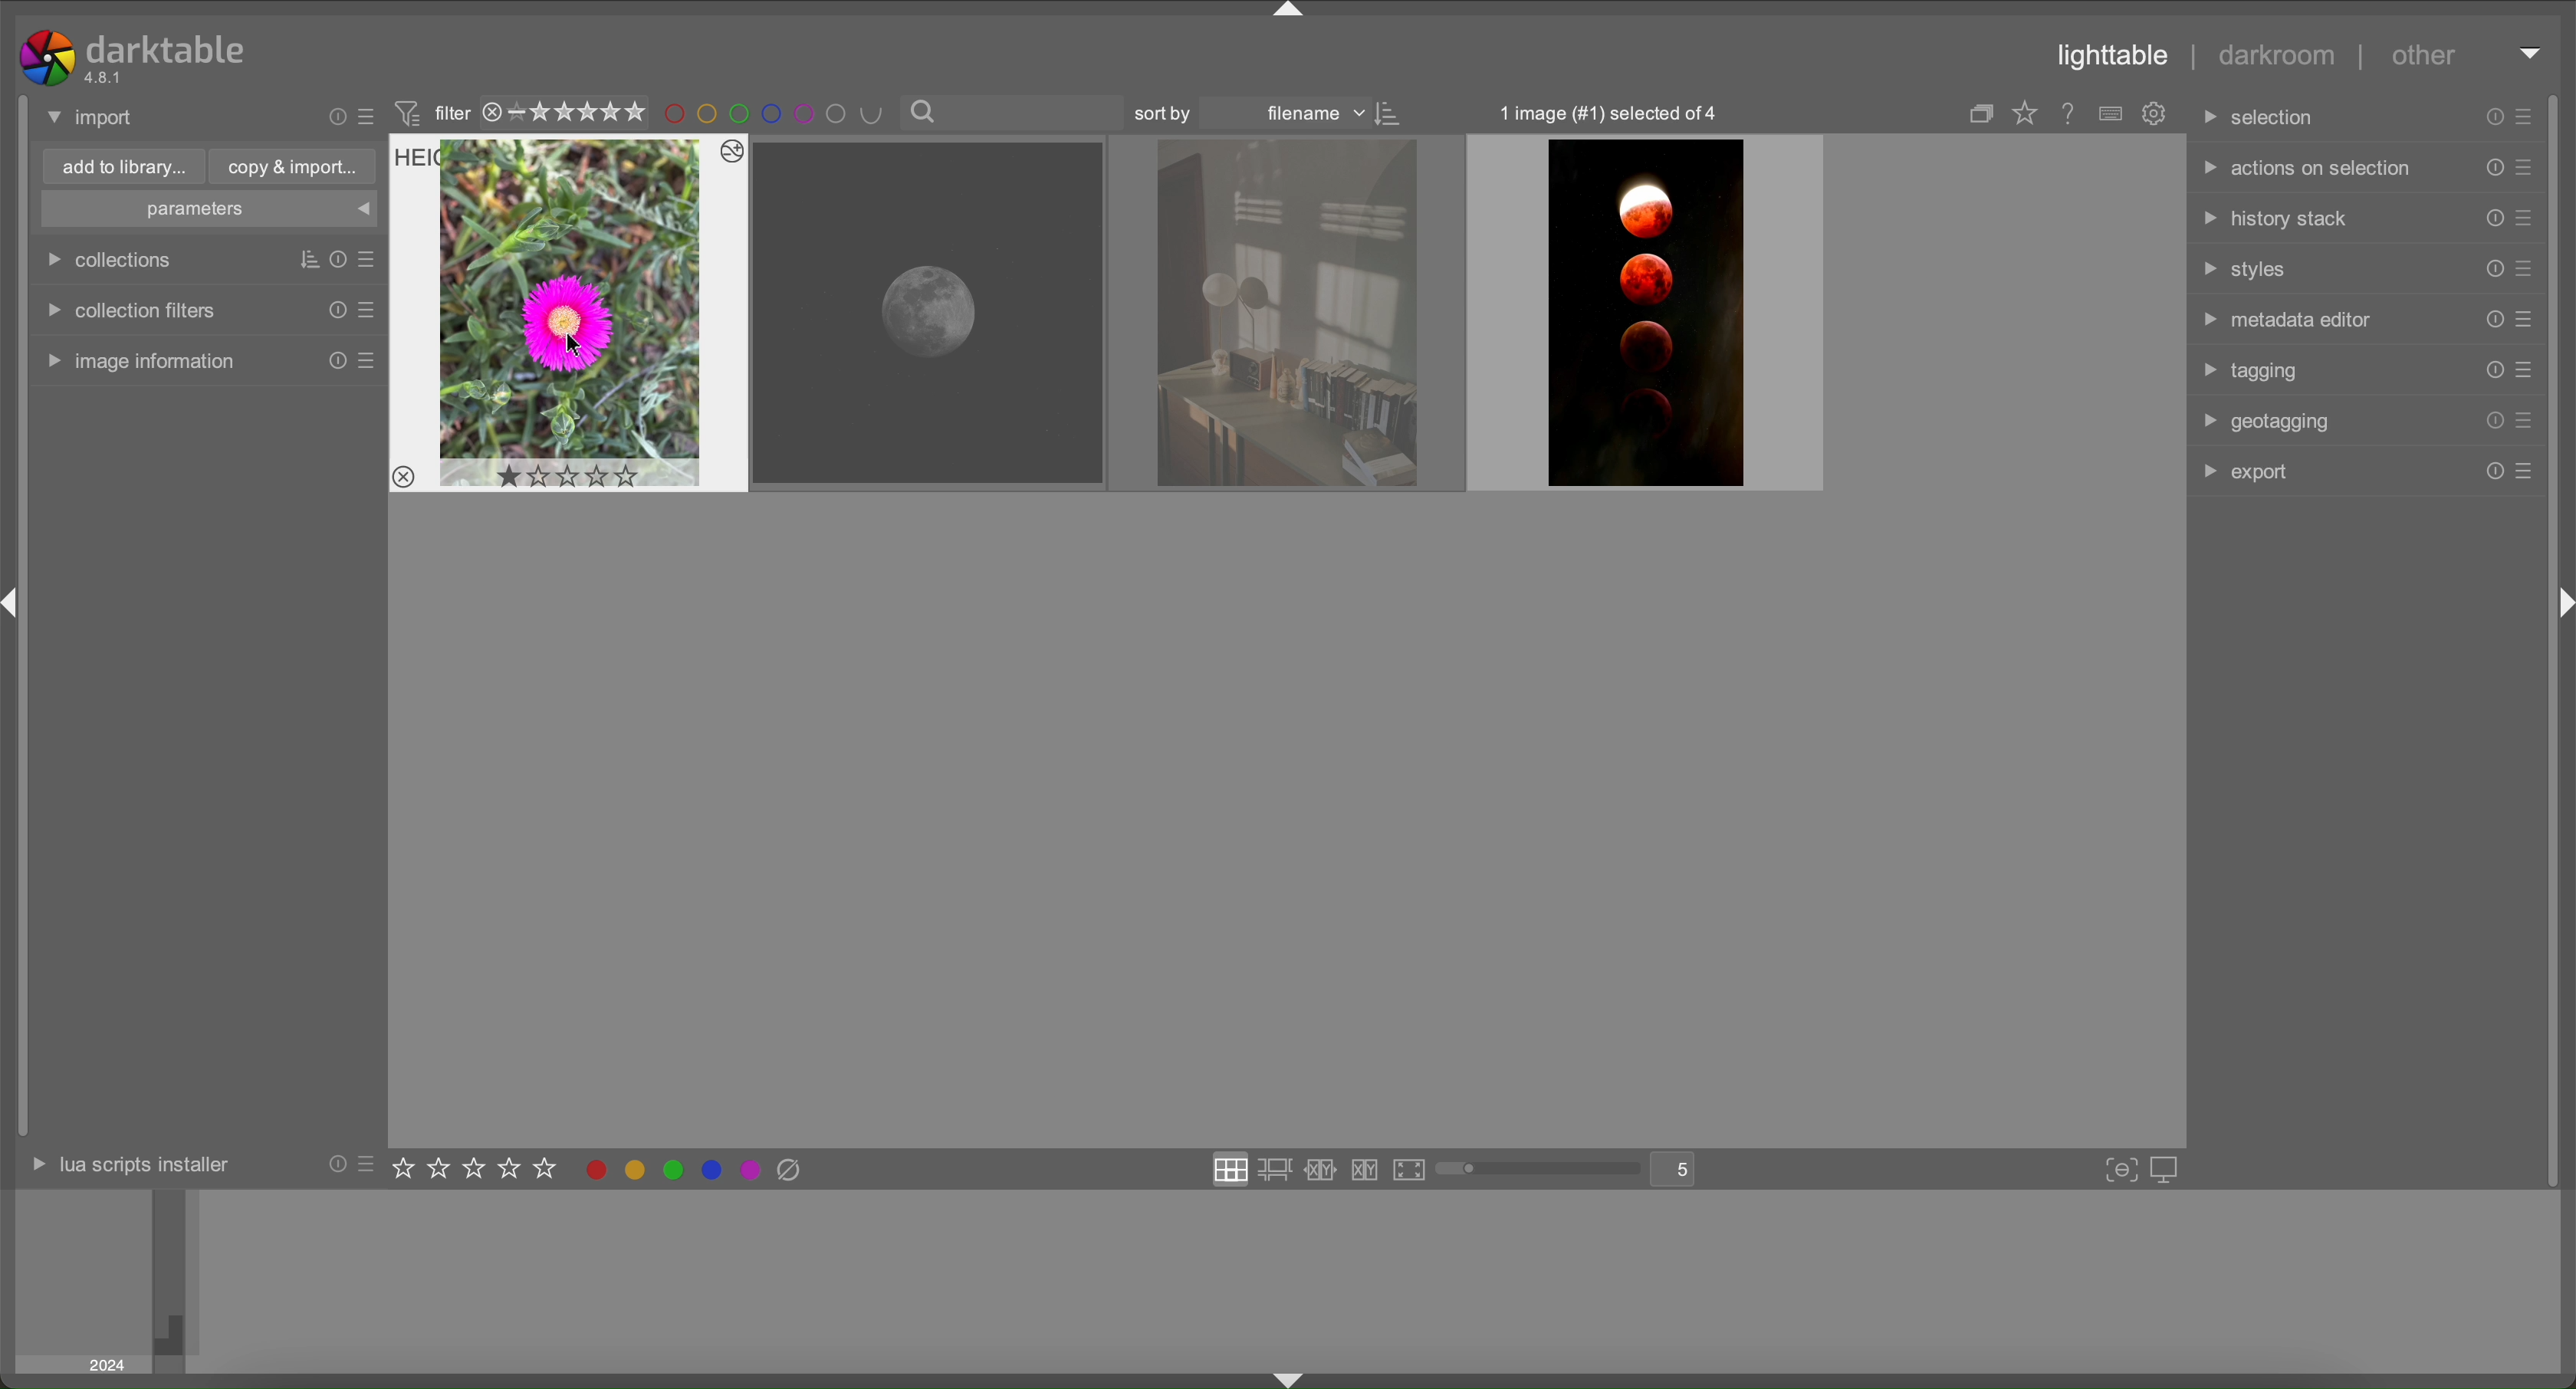 The height and width of the screenshot is (1389, 2576). I want to click on tagging tab, so click(2252, 369).